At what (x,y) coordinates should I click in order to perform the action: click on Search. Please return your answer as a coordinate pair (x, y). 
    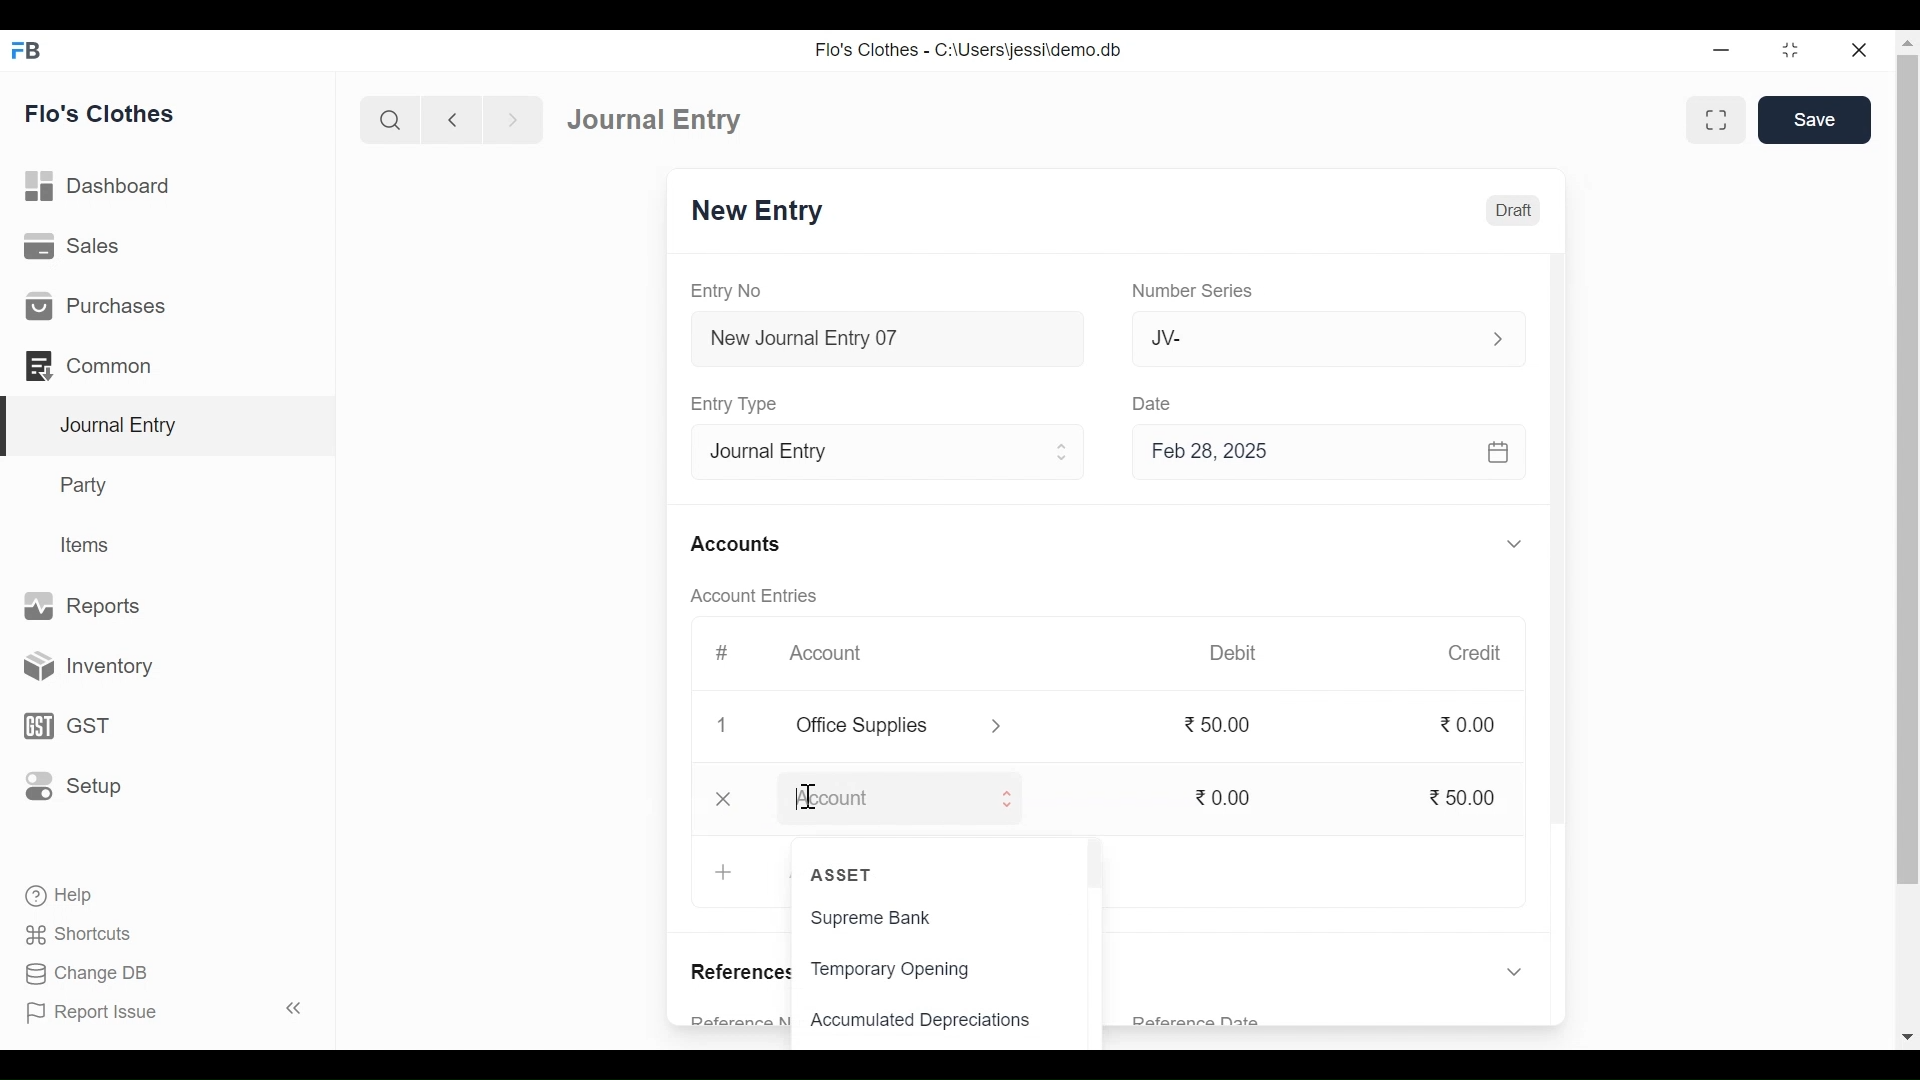
    Looking at the image, I should click on (390, 121).